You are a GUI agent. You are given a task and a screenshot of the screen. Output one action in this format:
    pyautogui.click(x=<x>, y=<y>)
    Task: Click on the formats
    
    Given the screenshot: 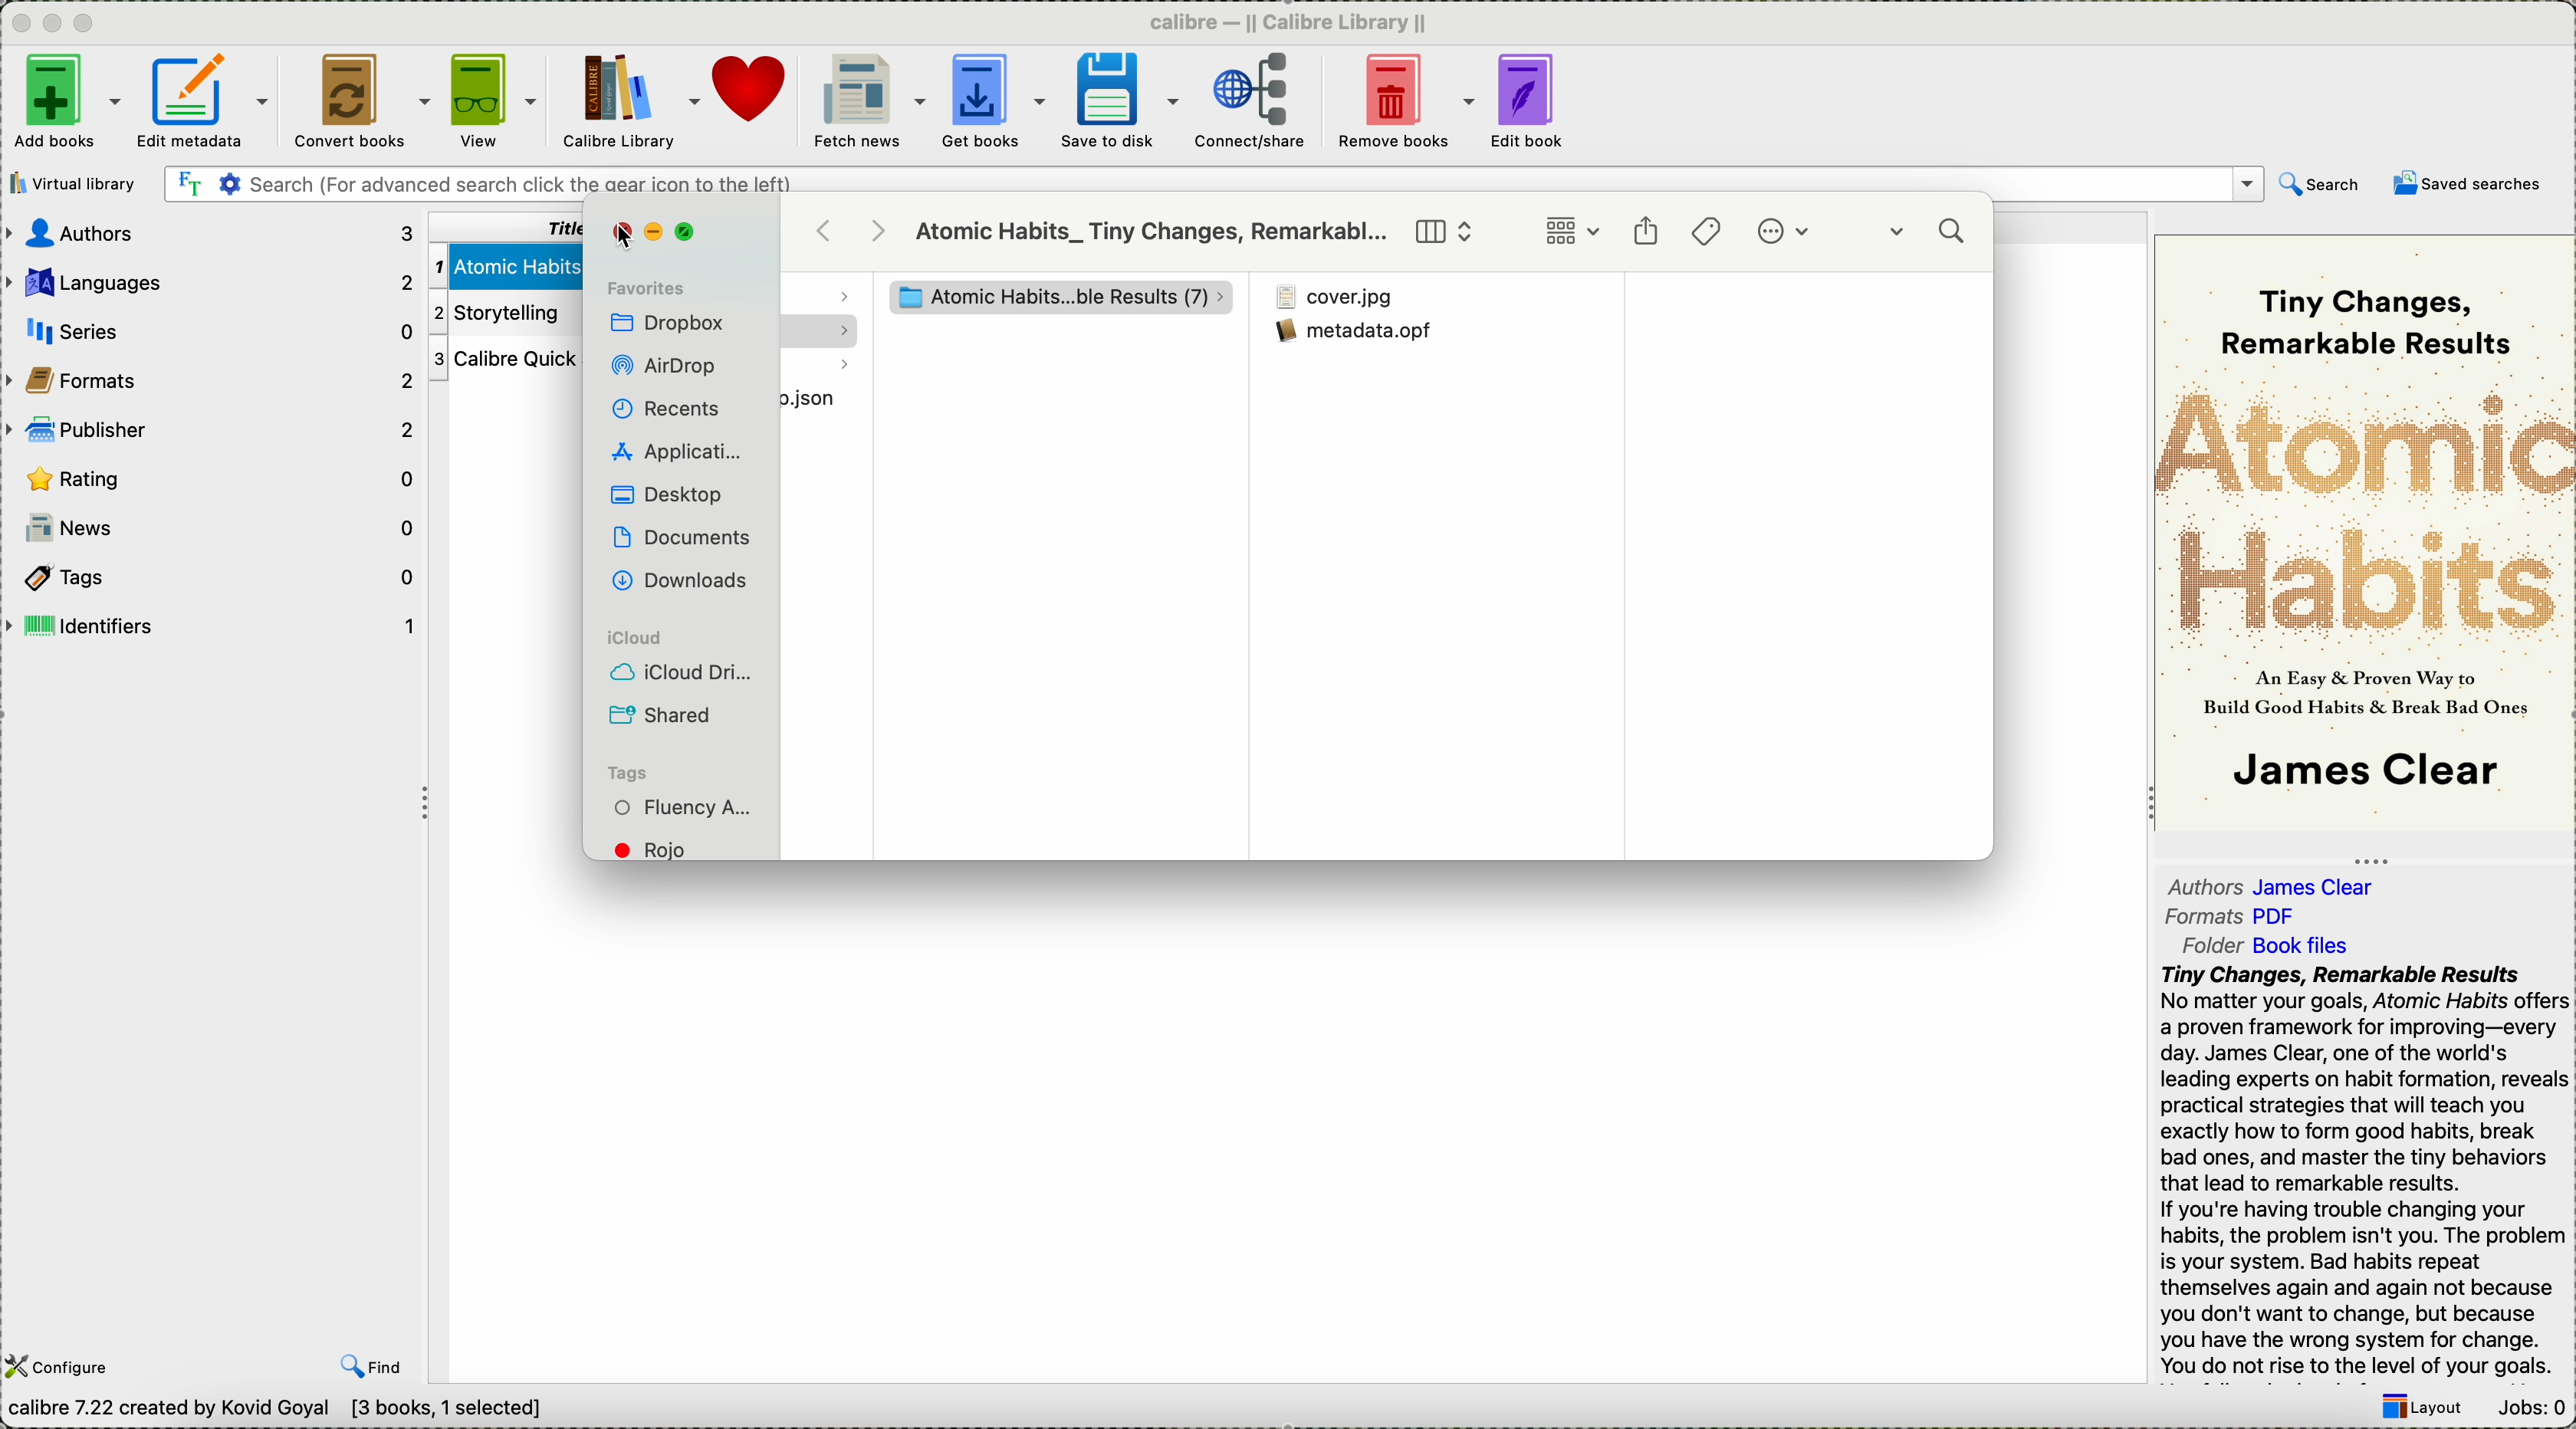 What is the action you would take?
    pyautogui.click(x=2236, y=917)
    